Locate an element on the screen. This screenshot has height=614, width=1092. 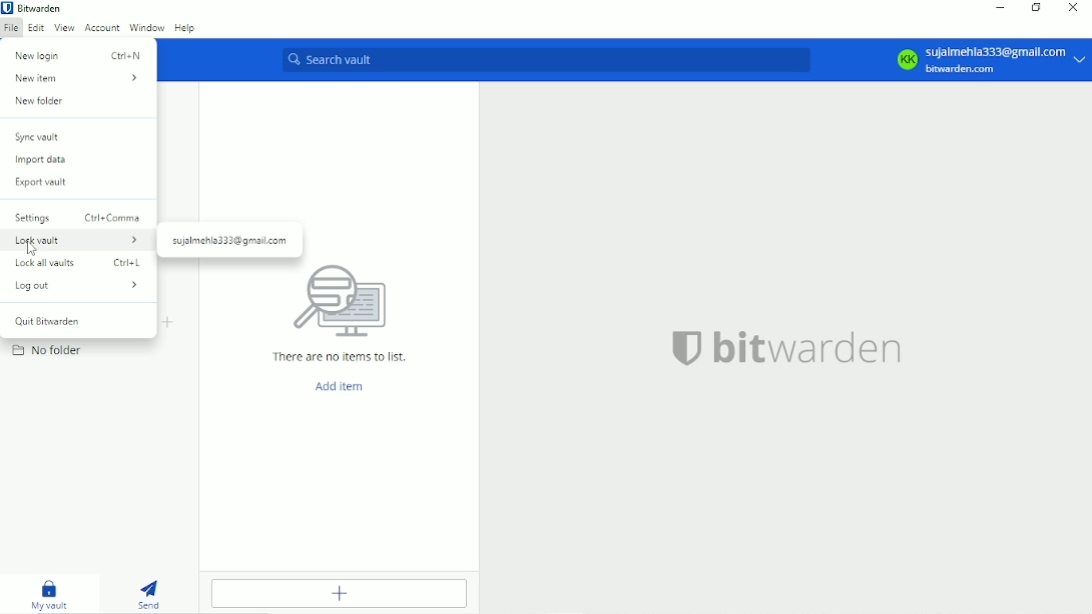
Add item is located at coordinates (340, 388).